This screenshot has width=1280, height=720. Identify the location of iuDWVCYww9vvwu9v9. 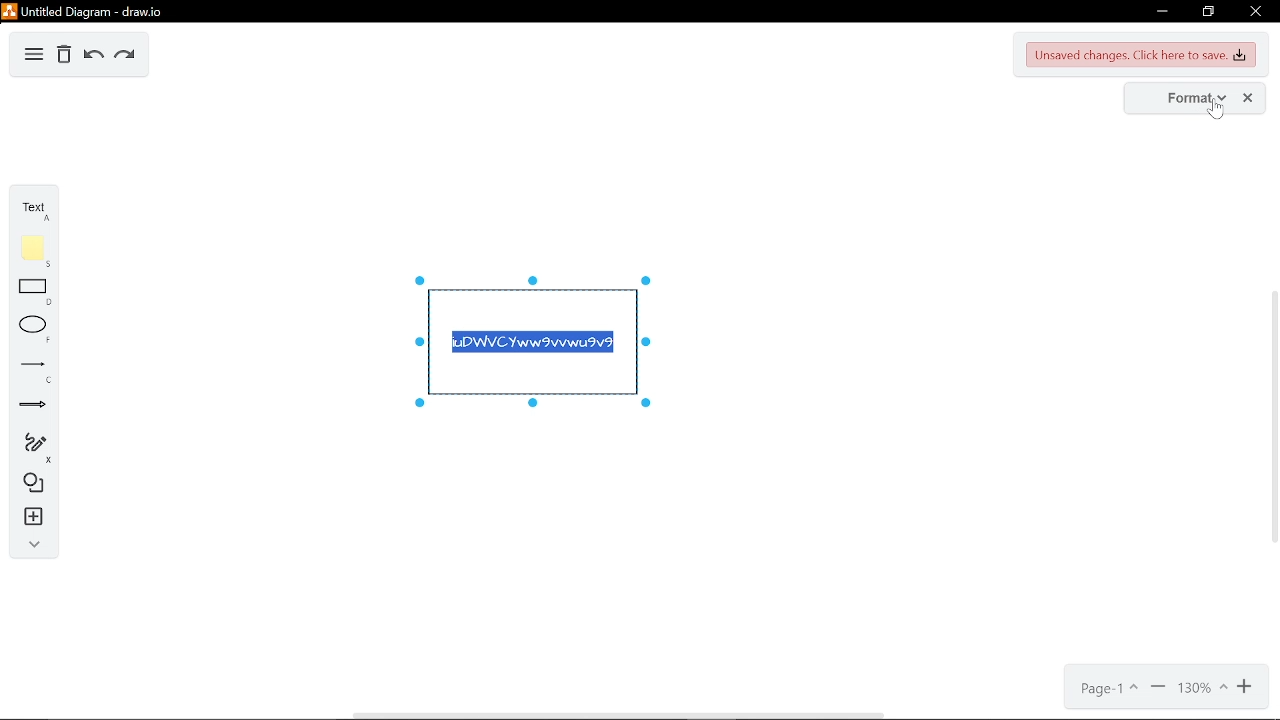
(535, 344).